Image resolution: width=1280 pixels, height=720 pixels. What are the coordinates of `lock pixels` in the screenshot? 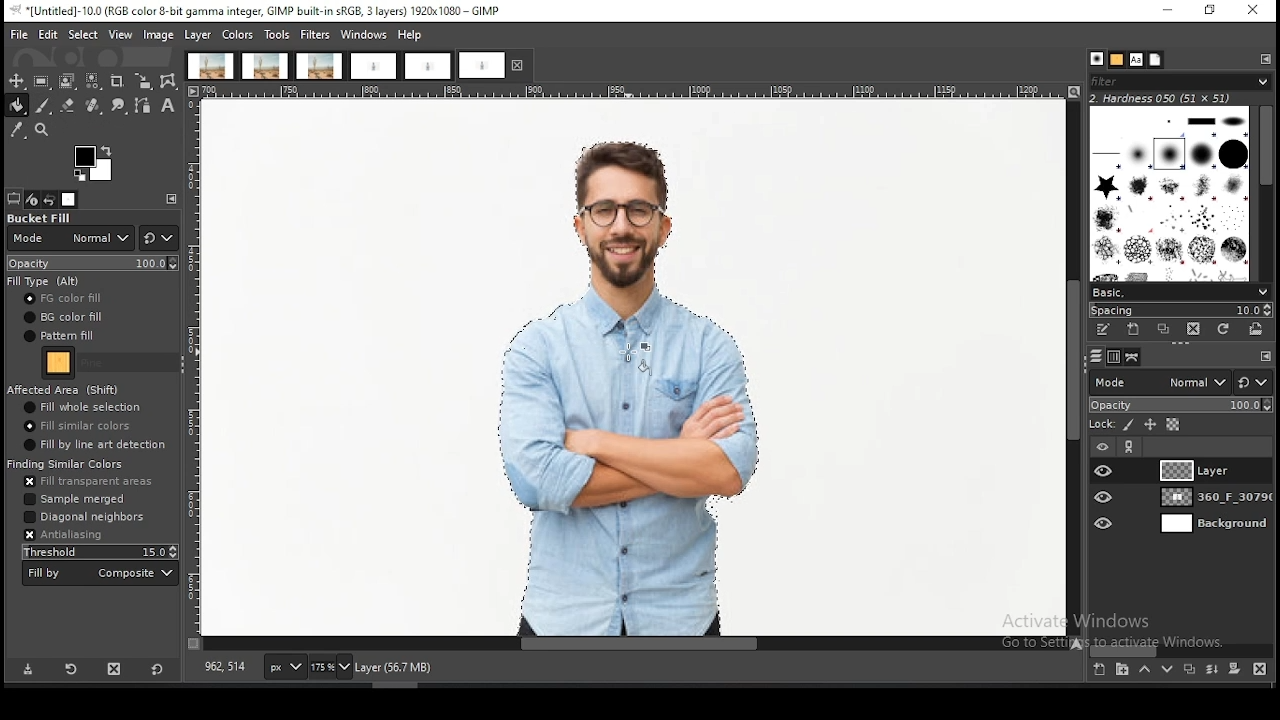 It's located at (1129, 426).